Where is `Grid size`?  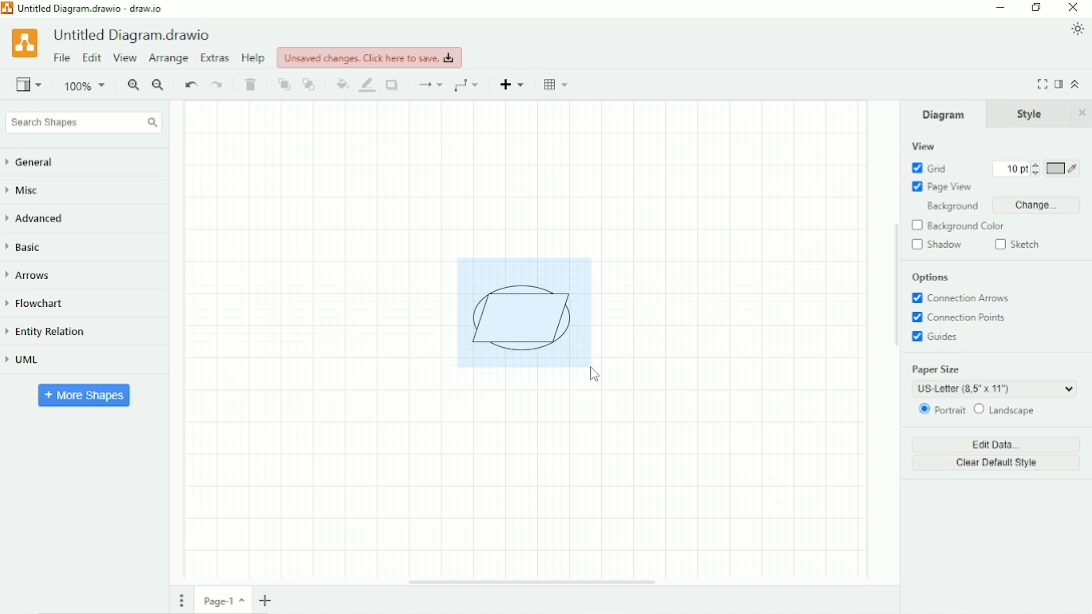 Grid size is located at coordinates (1011, 169).